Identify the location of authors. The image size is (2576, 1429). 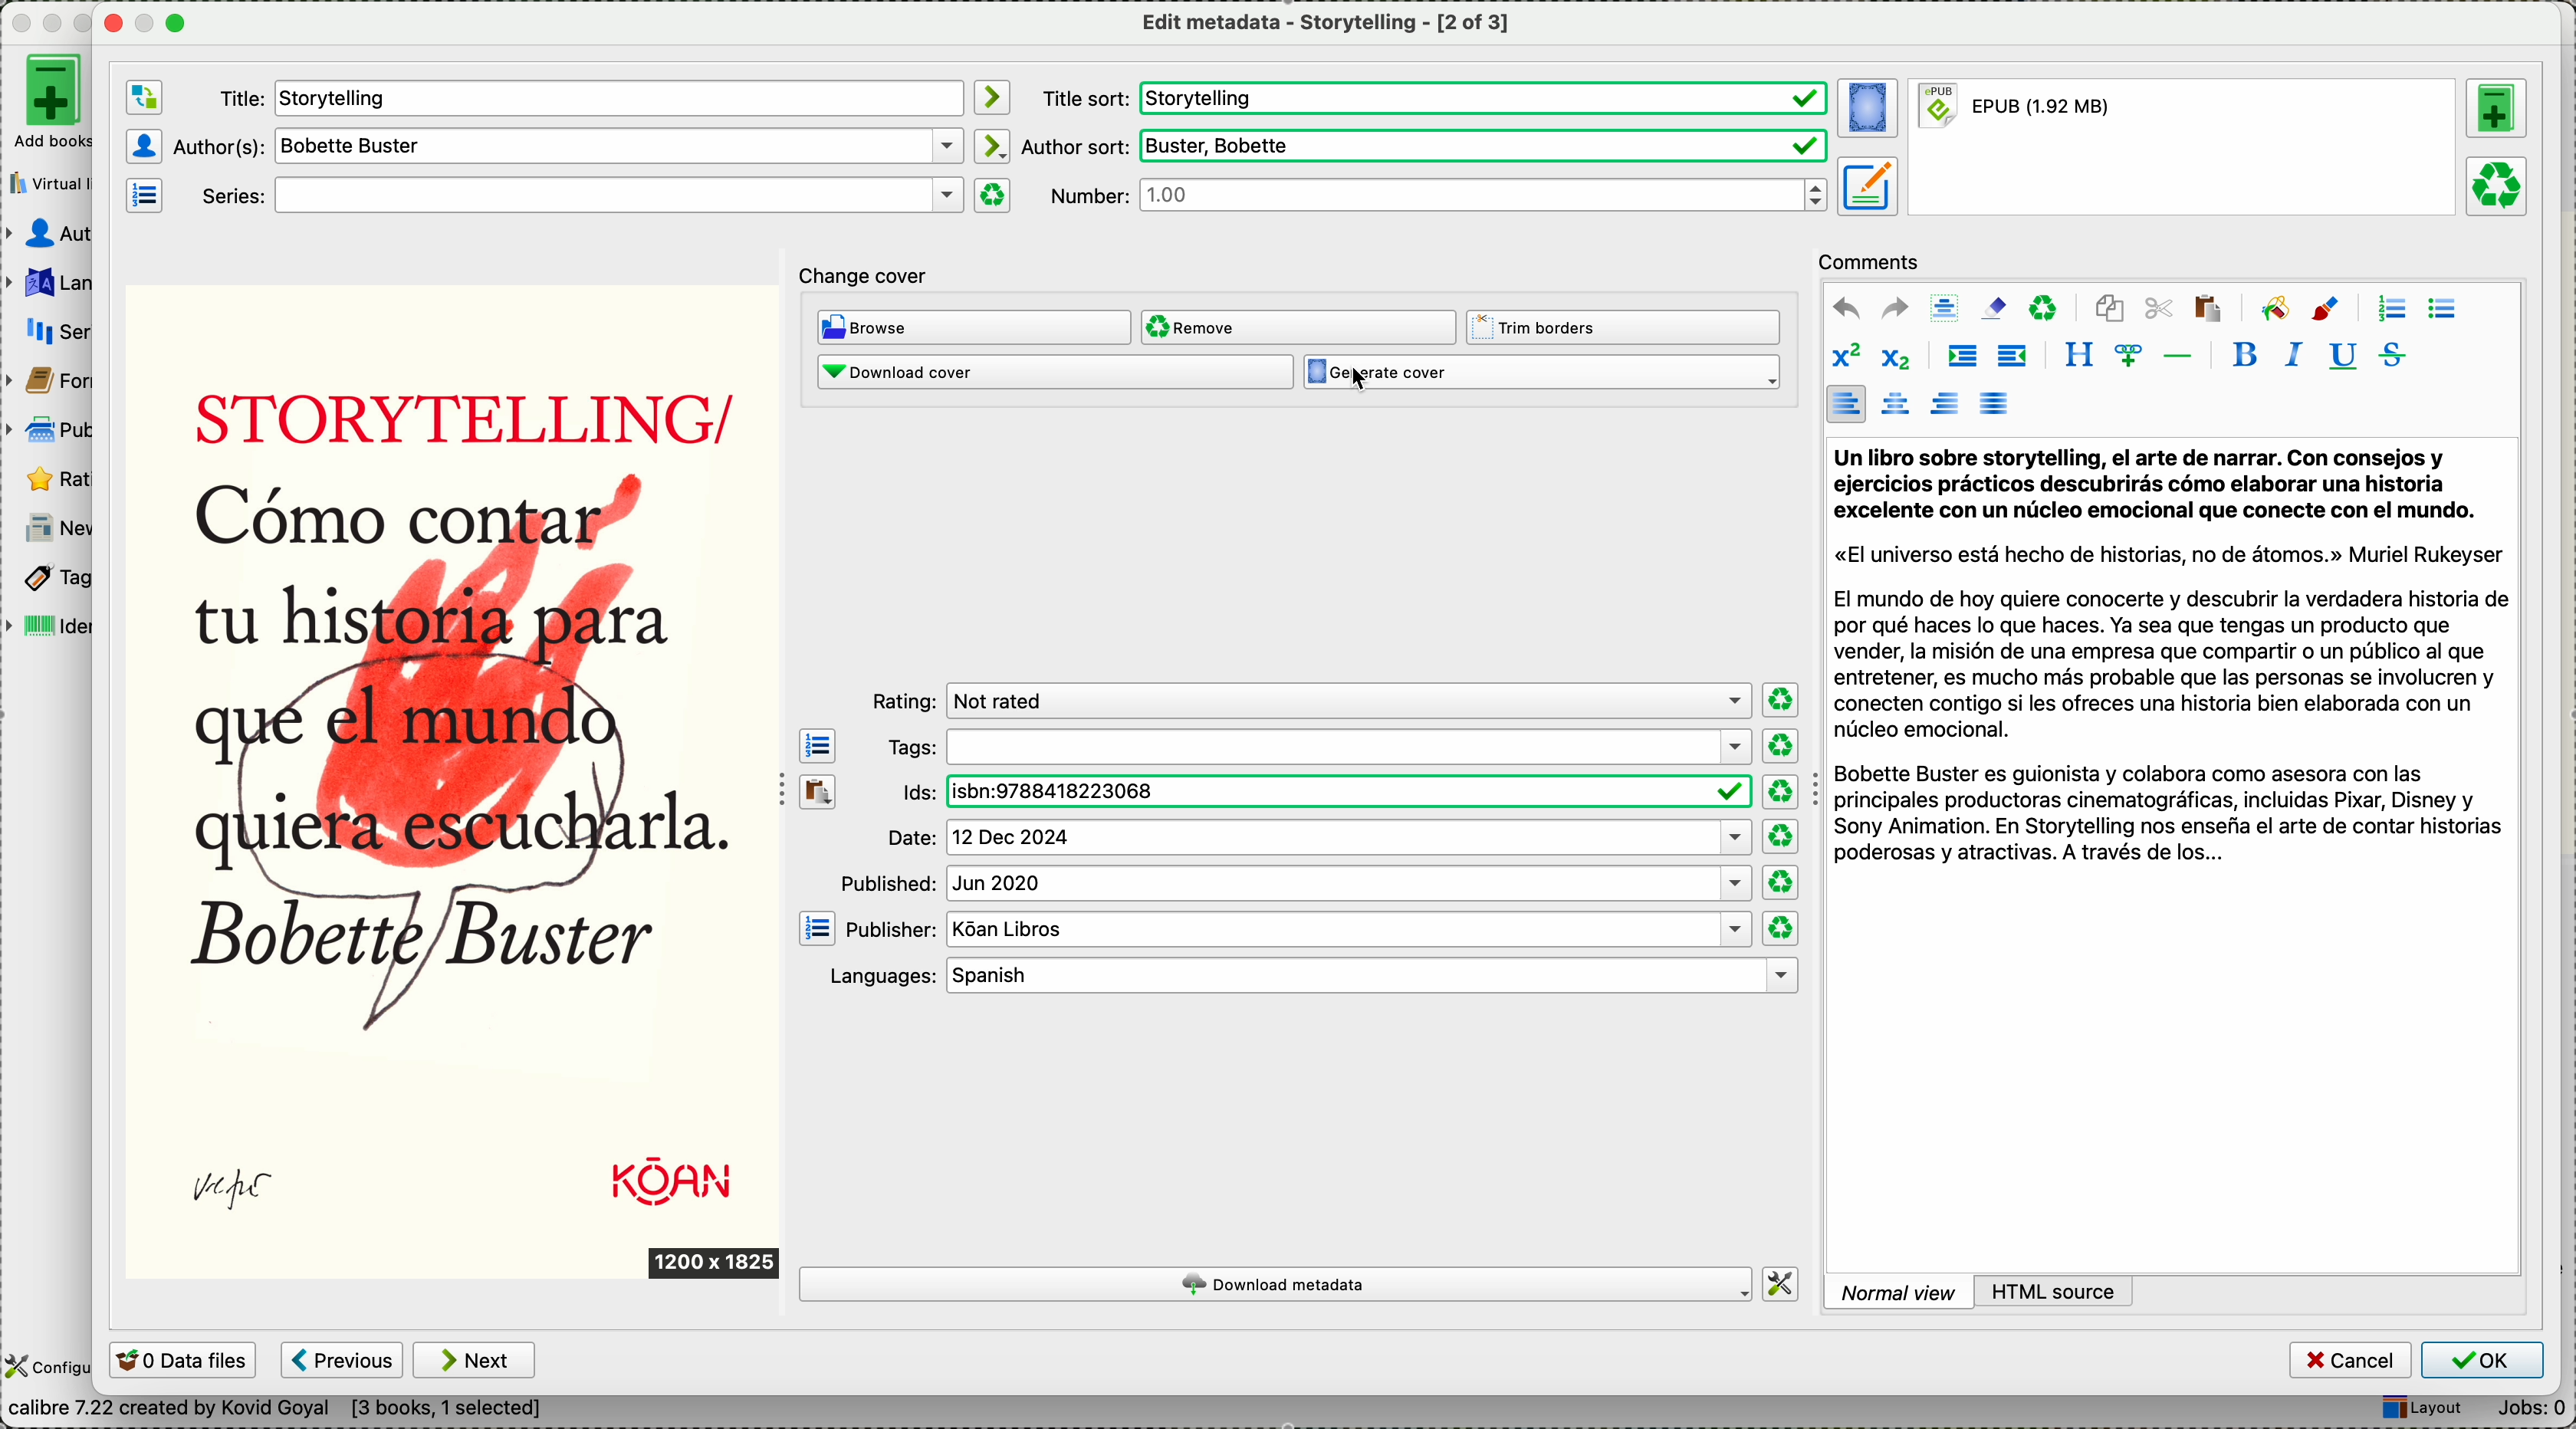
(53, 233).